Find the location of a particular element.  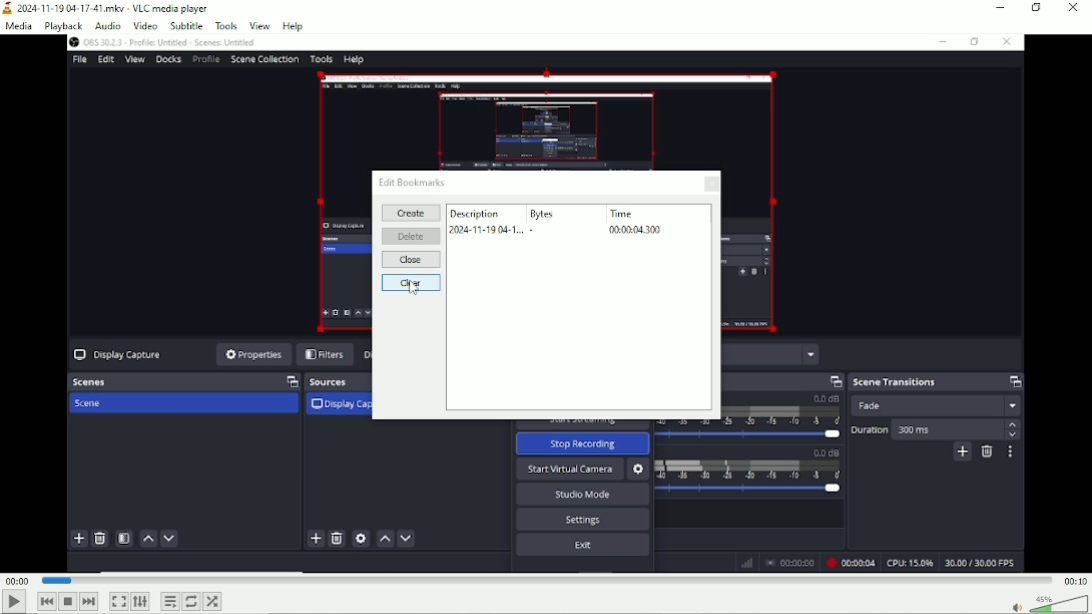

Random is located at coordinates (212, 602).